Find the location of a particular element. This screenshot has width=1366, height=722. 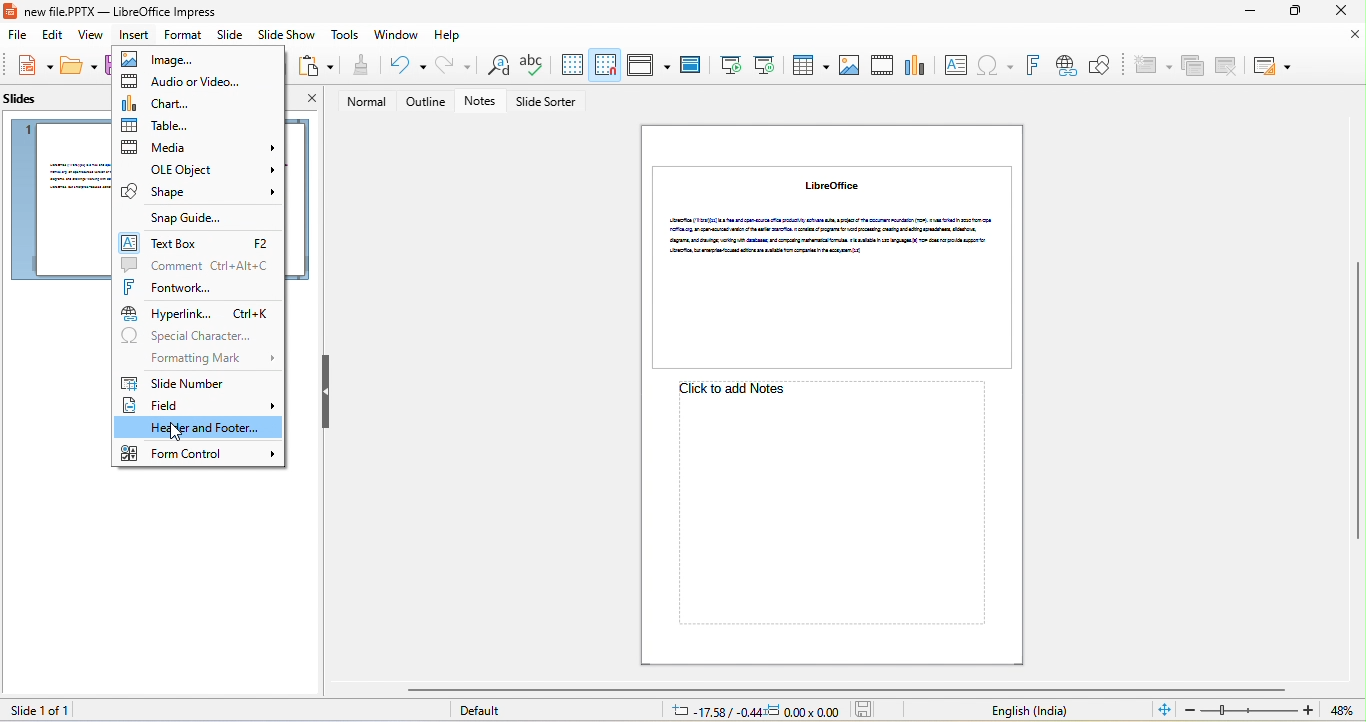

horizontal scrollbar is located at coordinates (845, 689).